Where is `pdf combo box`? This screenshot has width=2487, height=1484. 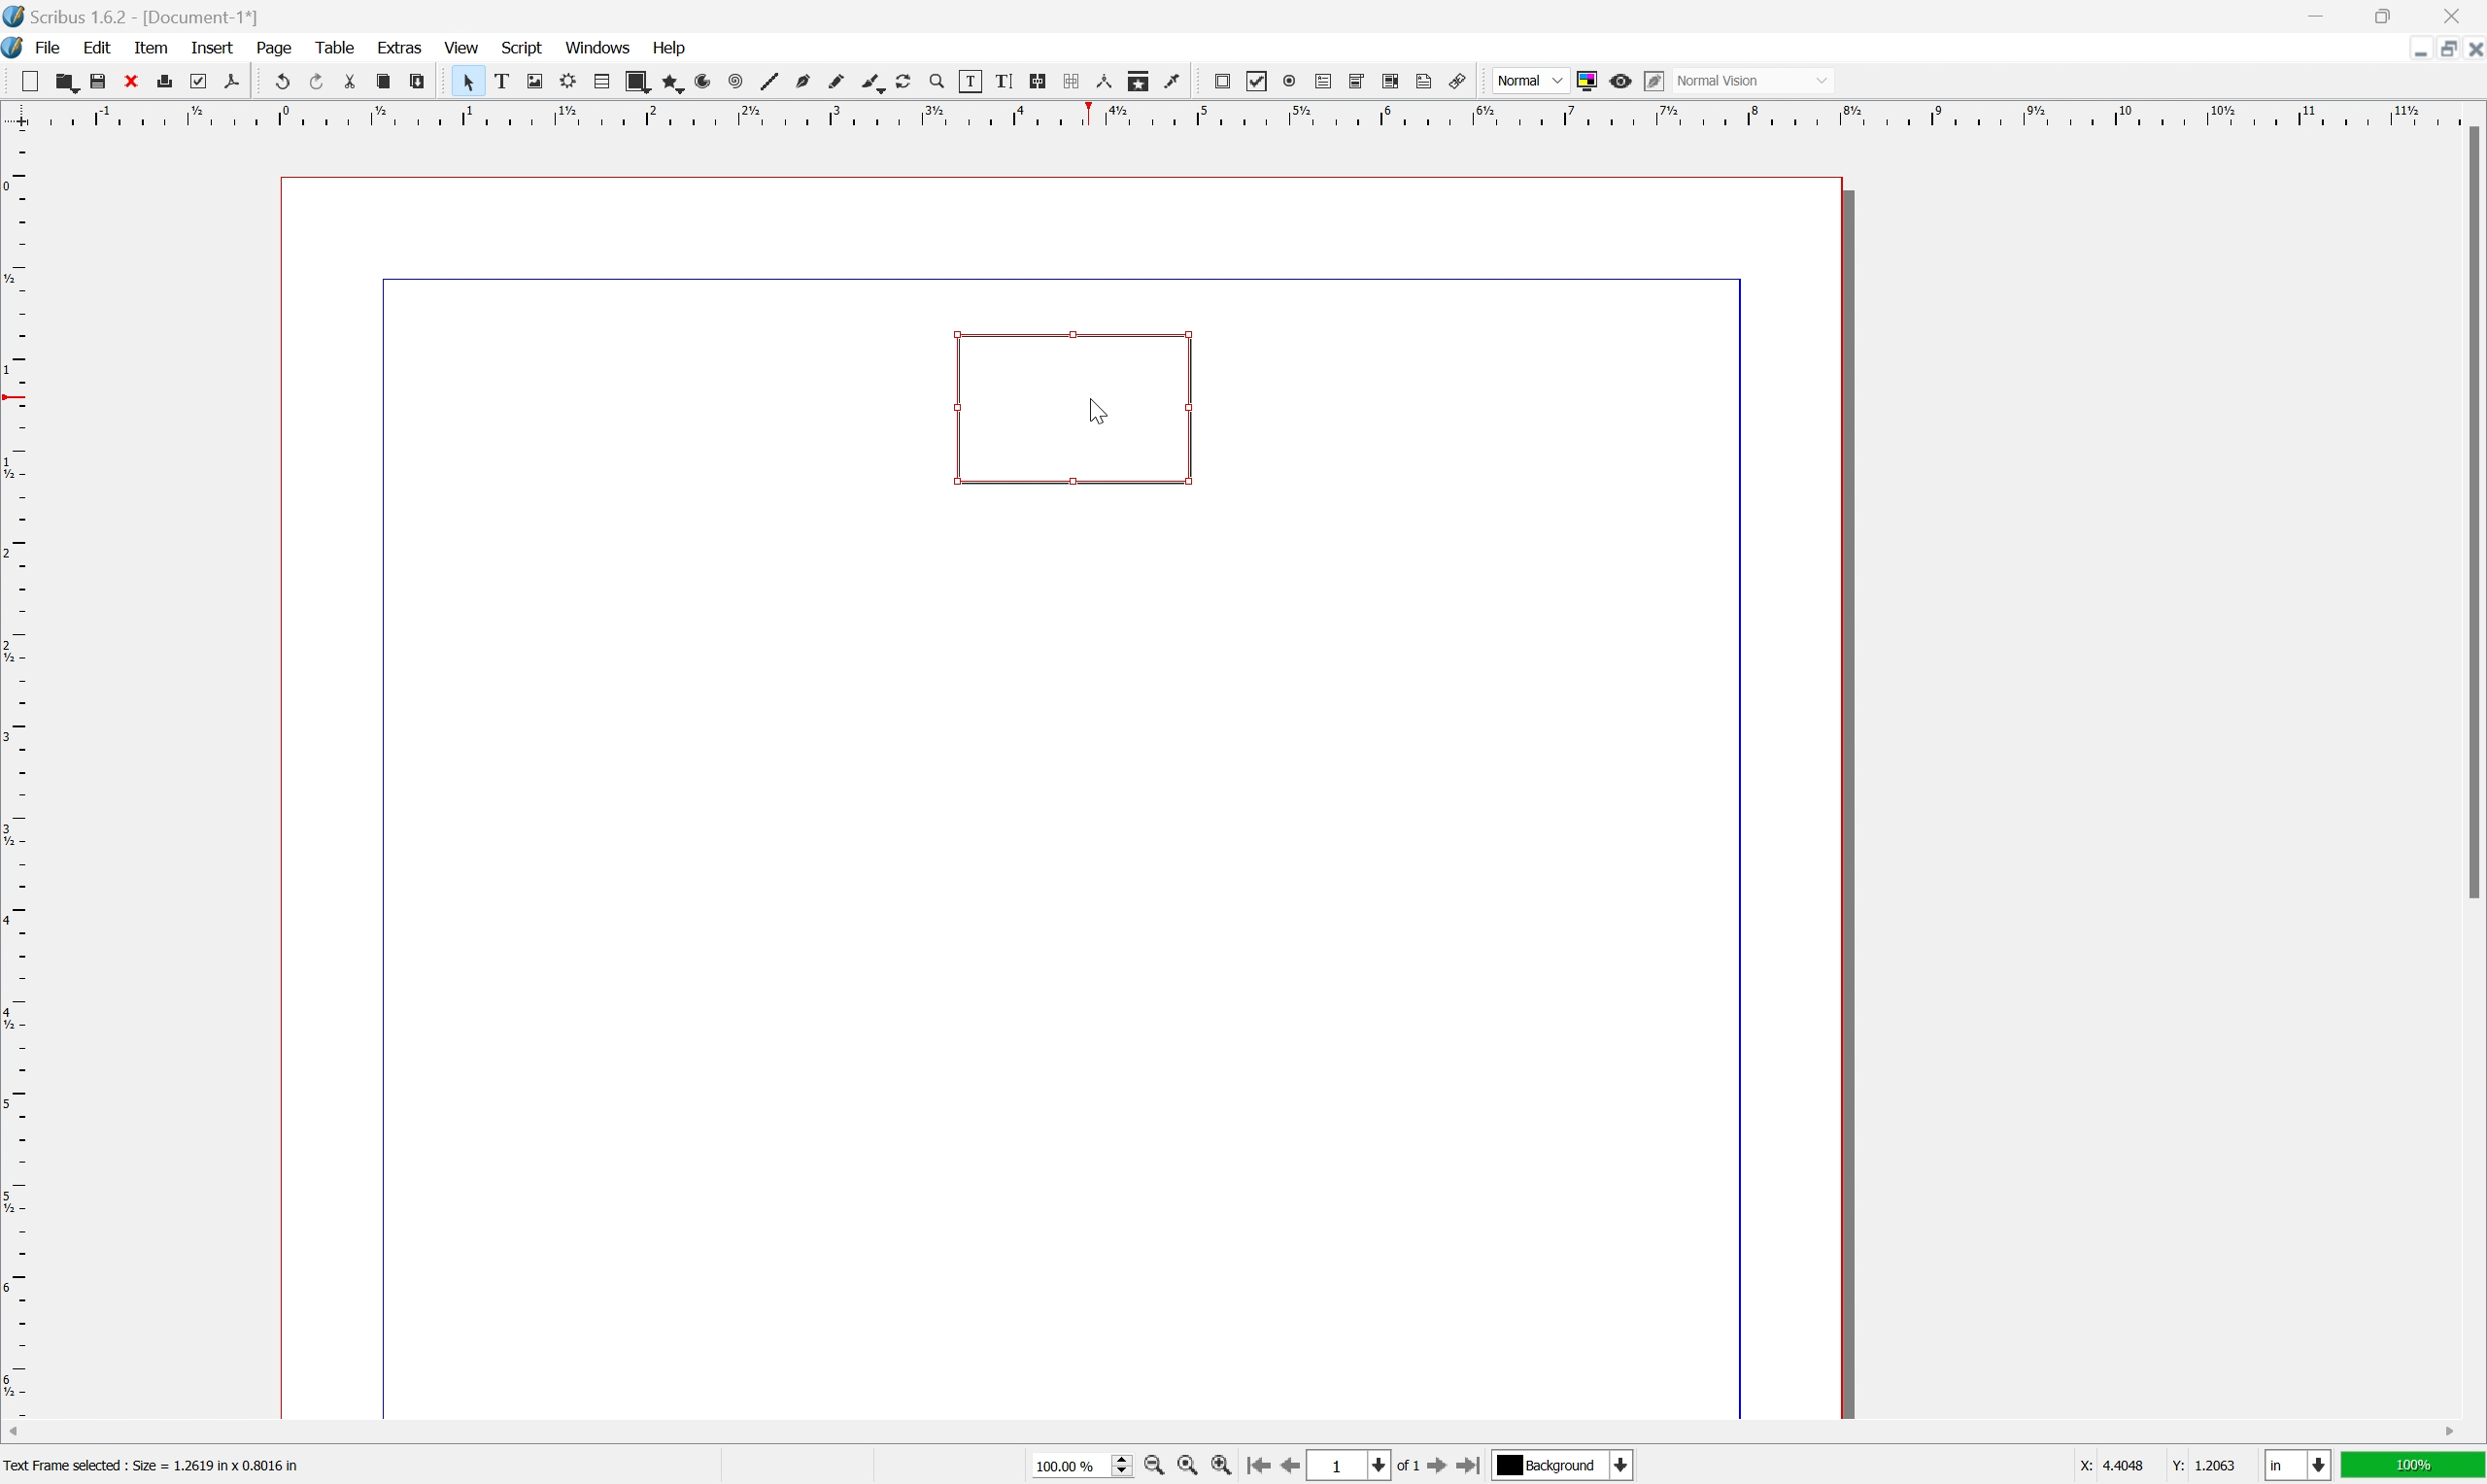 pdf combo box is located at coordinates (1358, 80).